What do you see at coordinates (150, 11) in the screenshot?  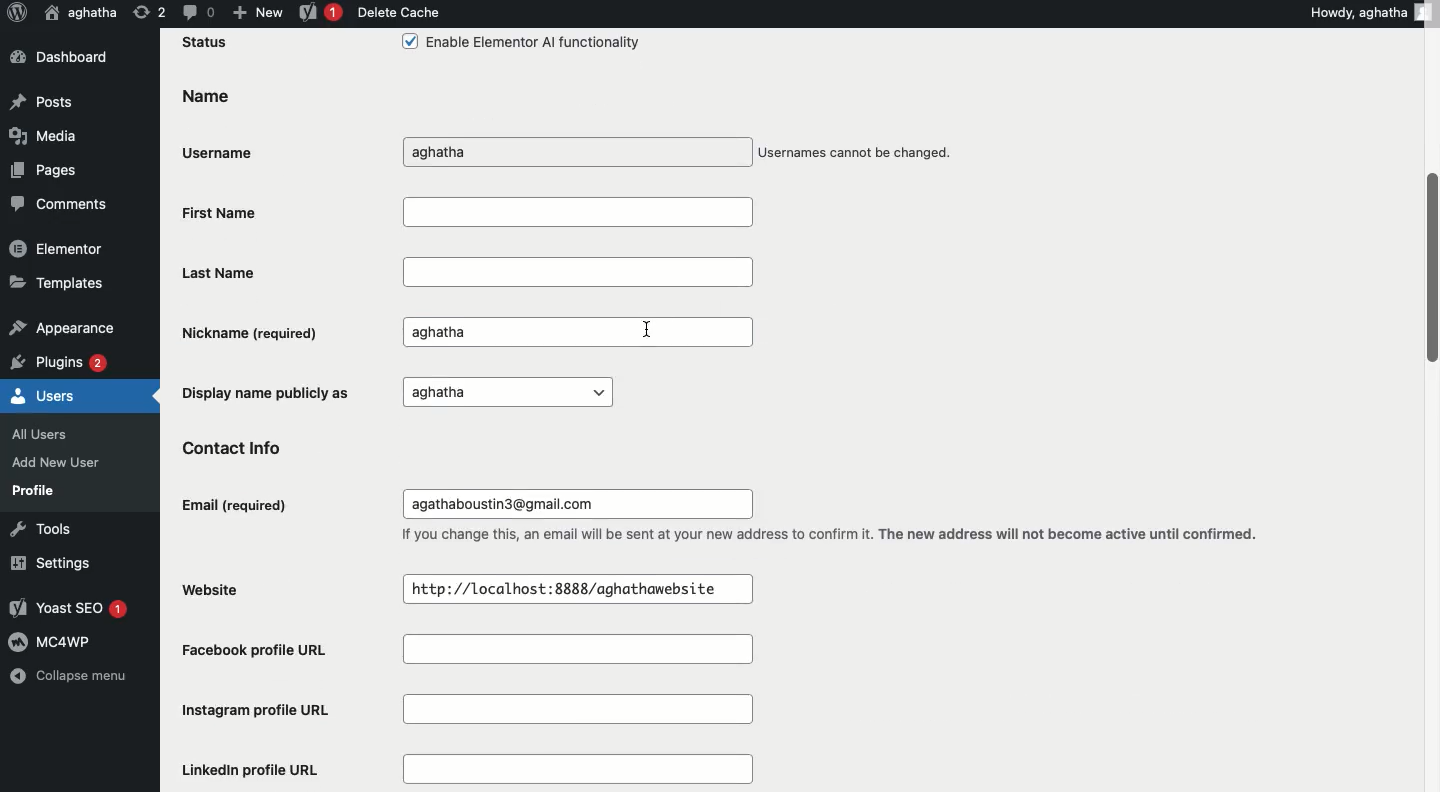 I see `Revision` at bounding box center [150, 11].